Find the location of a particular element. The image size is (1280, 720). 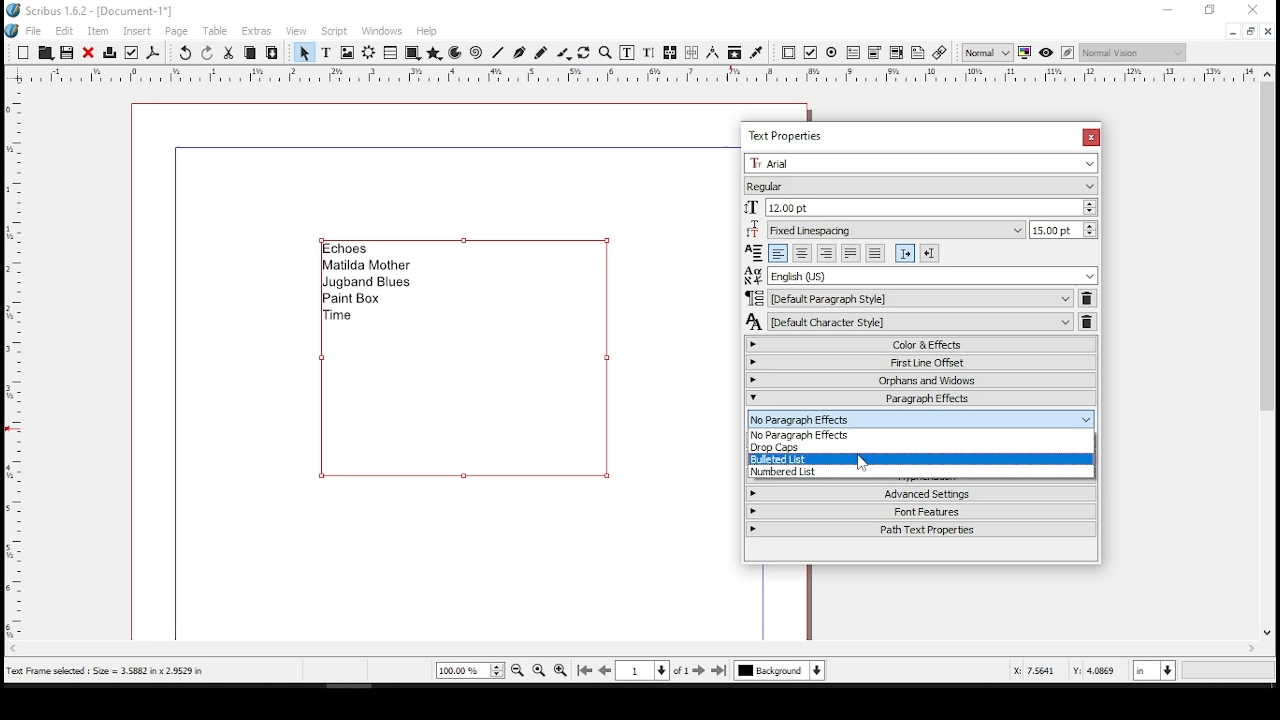

line spacing is located at coordinates (1062, 229).